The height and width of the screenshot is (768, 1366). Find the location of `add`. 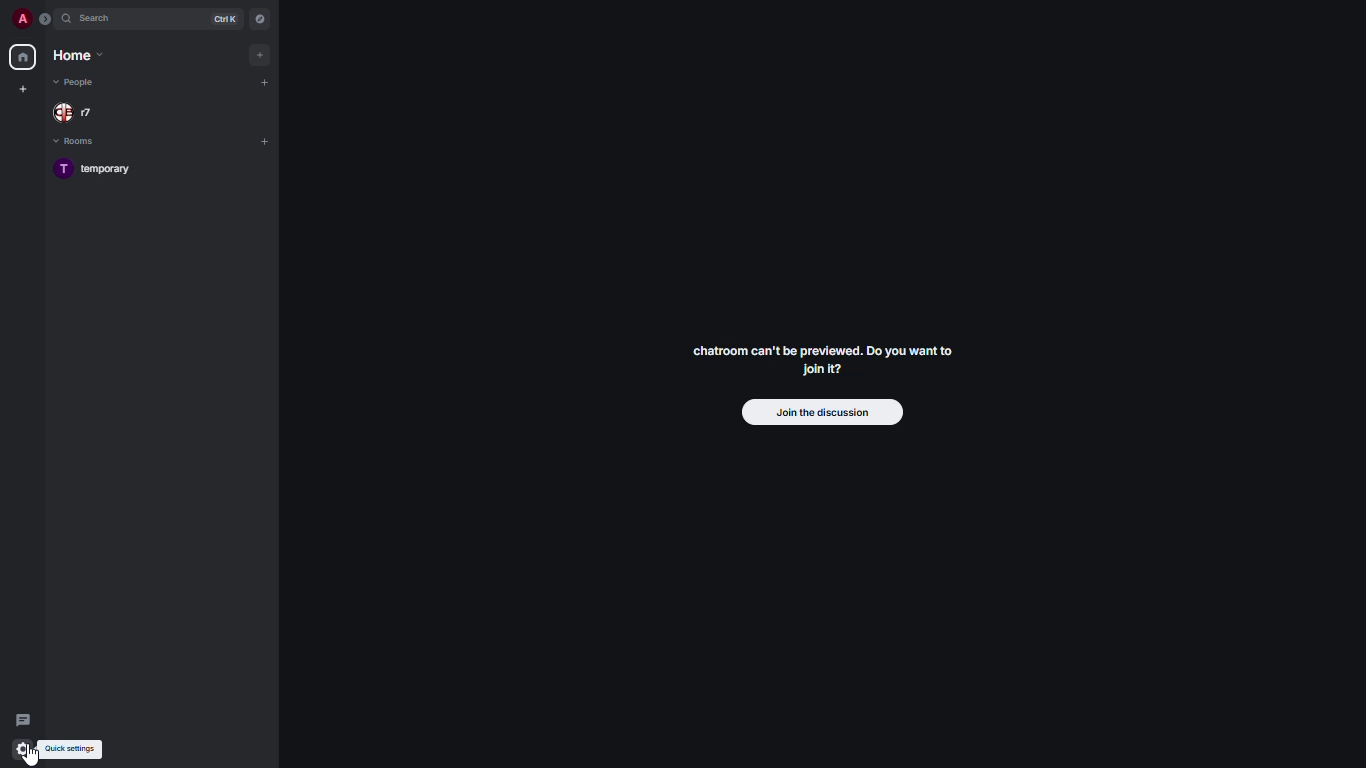

add is located at coordinates (262, 55).